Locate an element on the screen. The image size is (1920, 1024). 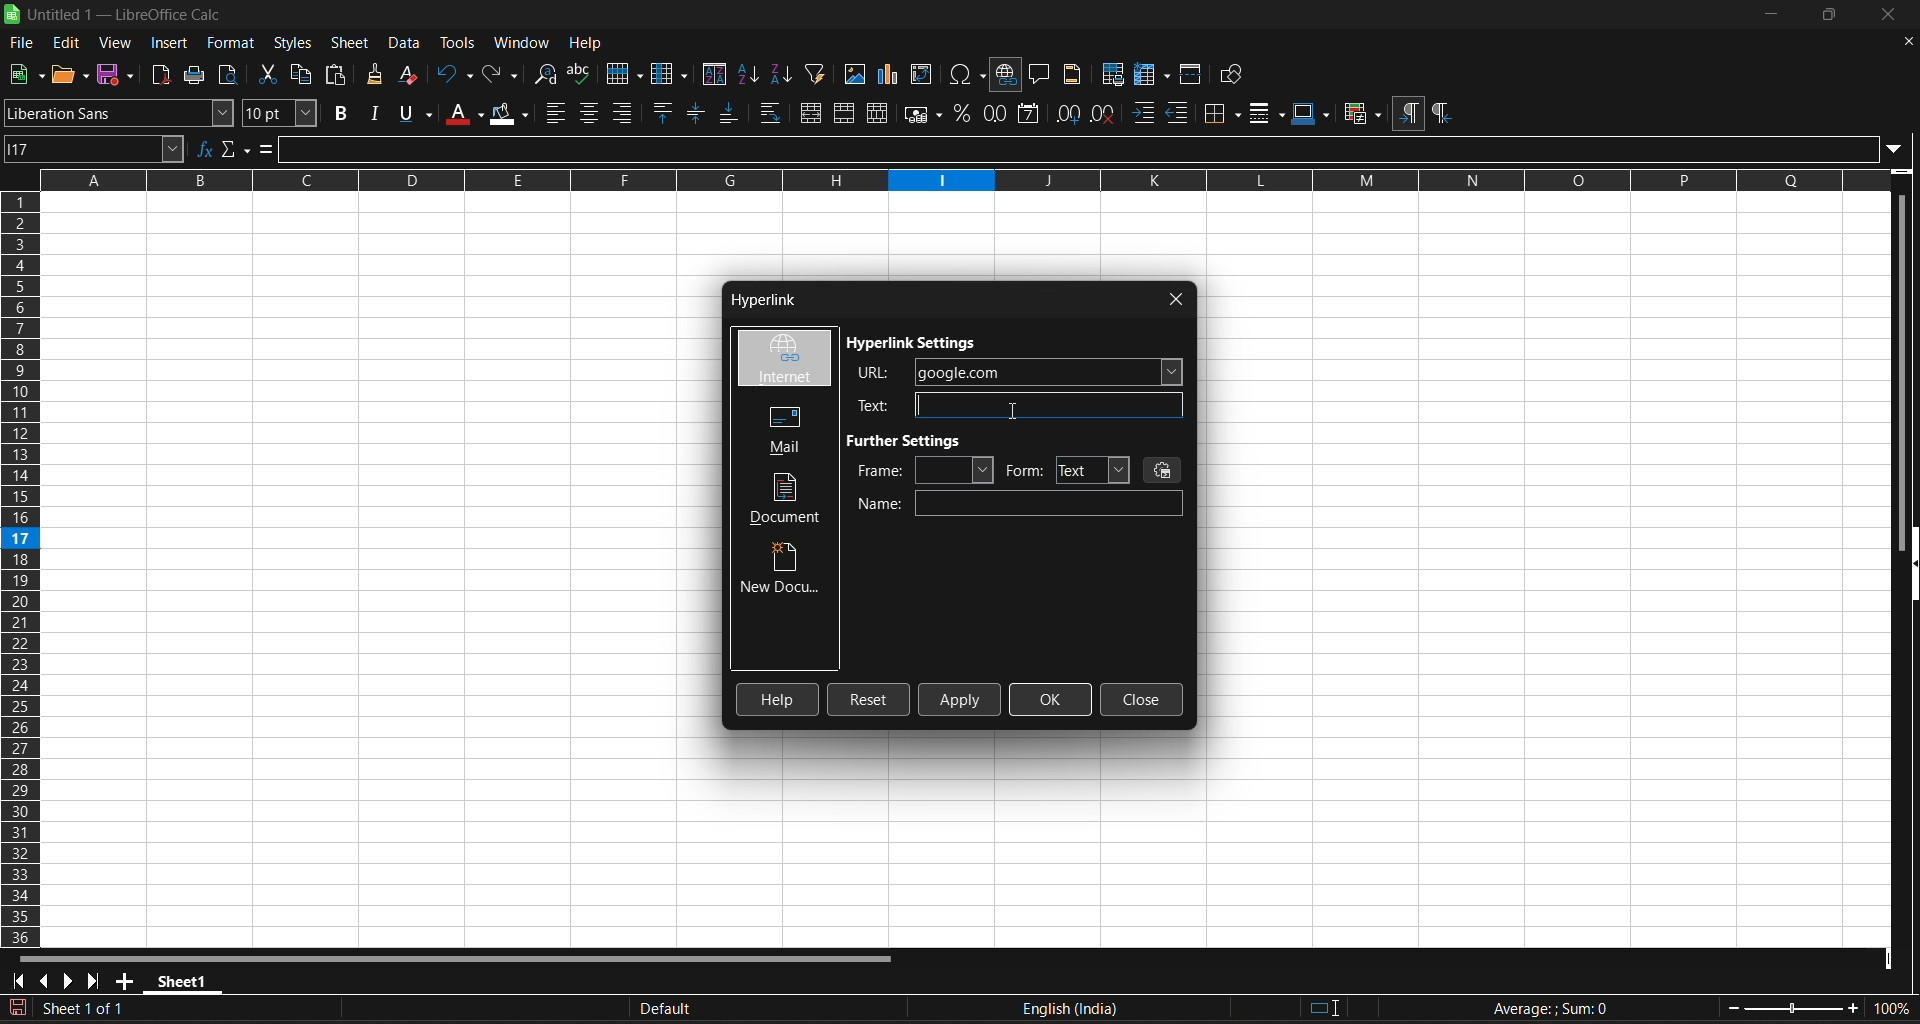
sort descending is located at coordinates (783, 73).